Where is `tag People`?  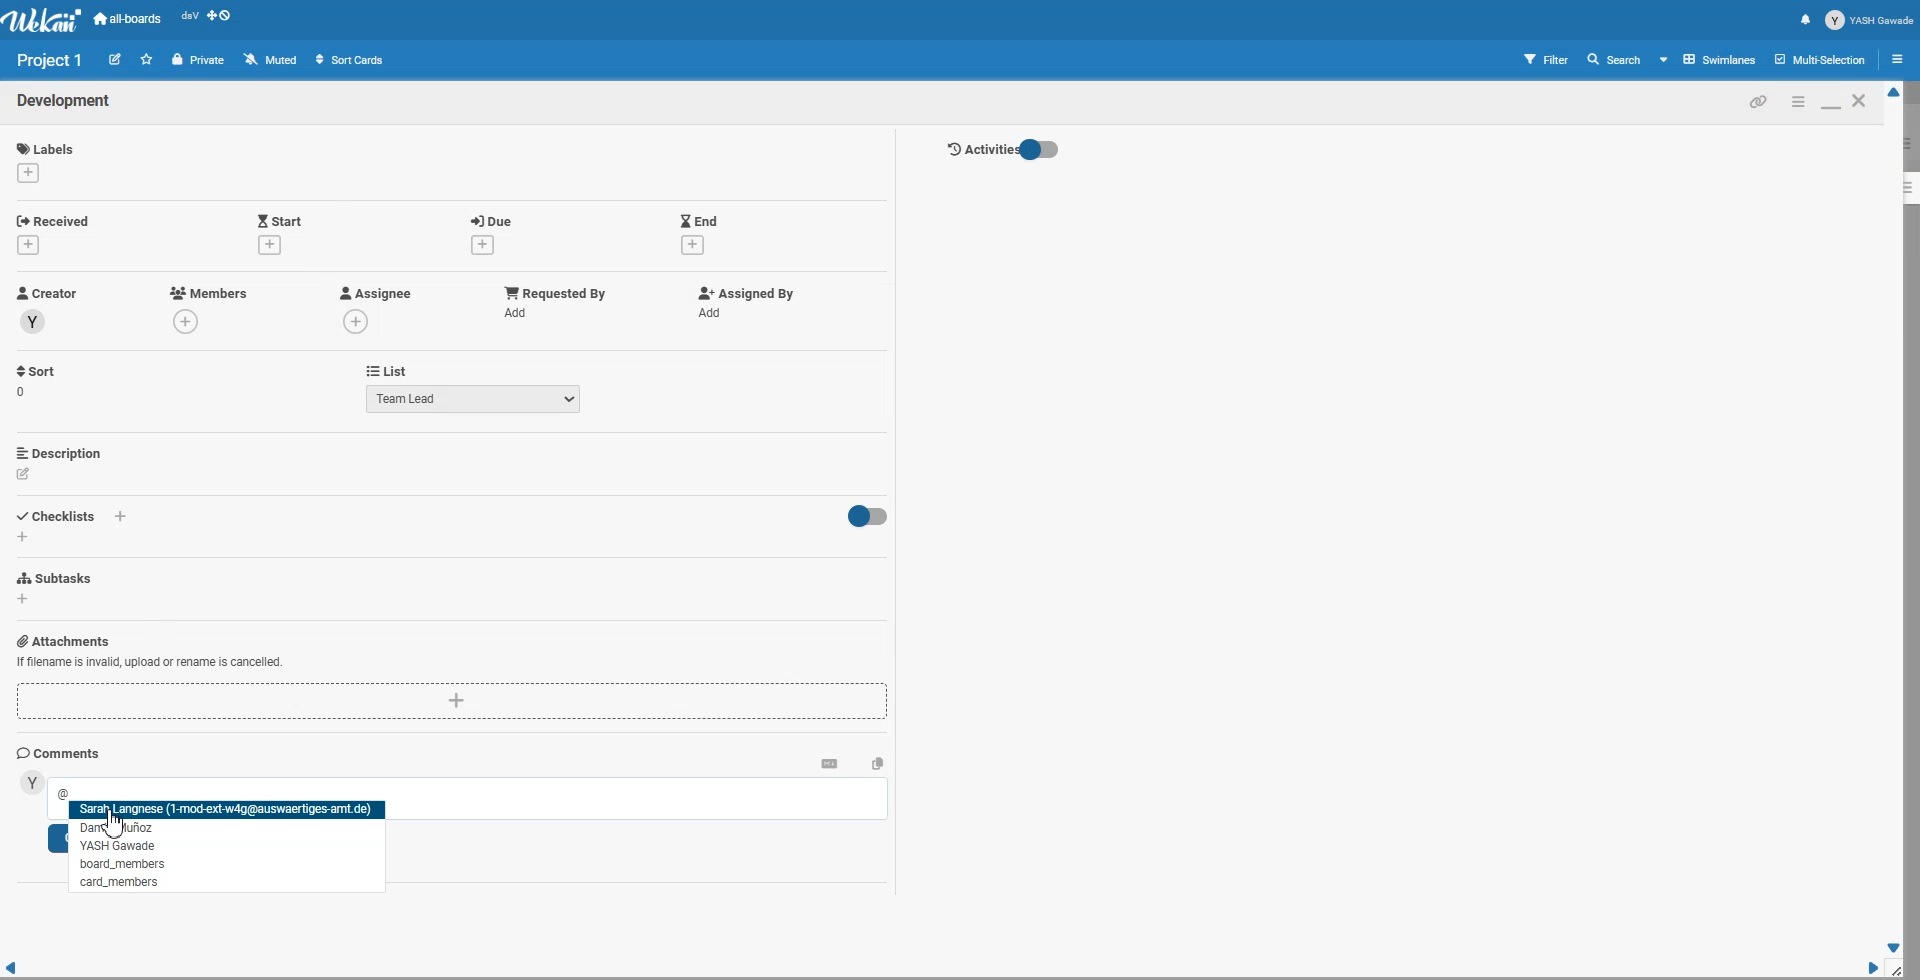
tag People is located at coordinates (120, 828).